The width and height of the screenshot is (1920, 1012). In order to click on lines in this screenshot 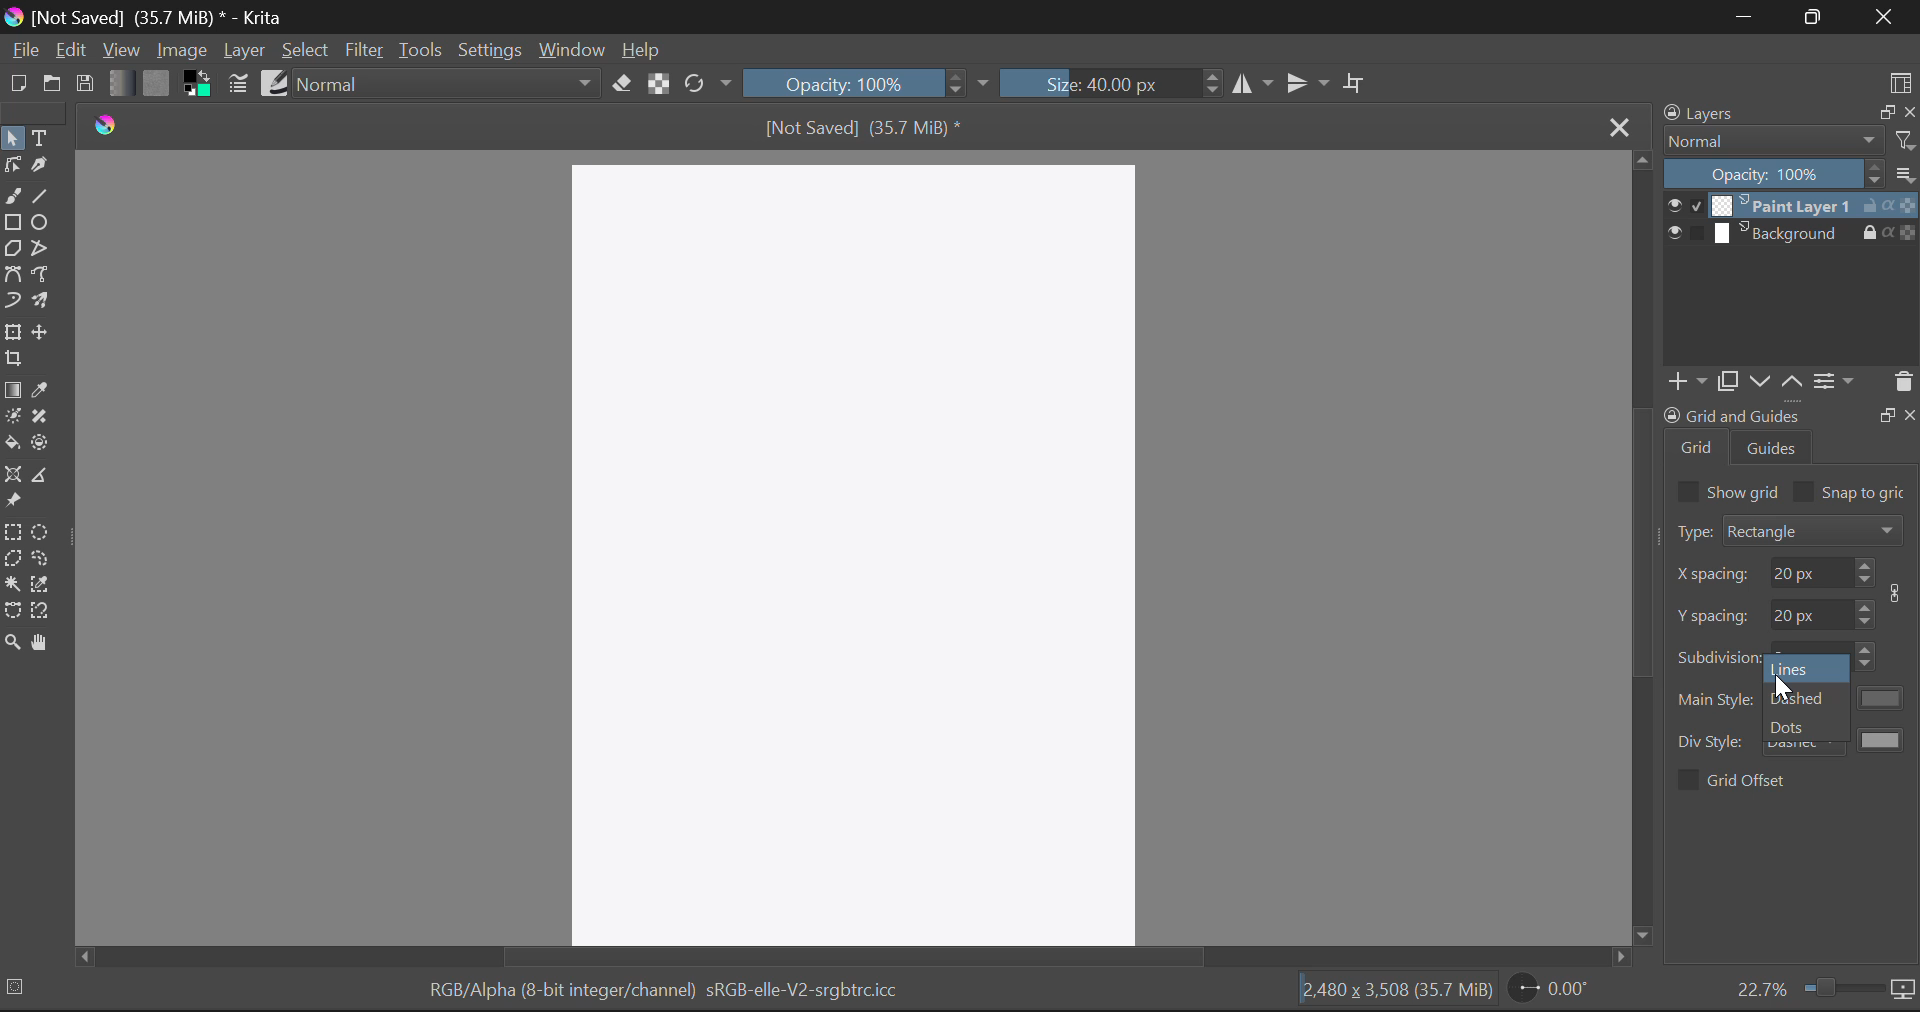, I will do `click(1796, 669)`.